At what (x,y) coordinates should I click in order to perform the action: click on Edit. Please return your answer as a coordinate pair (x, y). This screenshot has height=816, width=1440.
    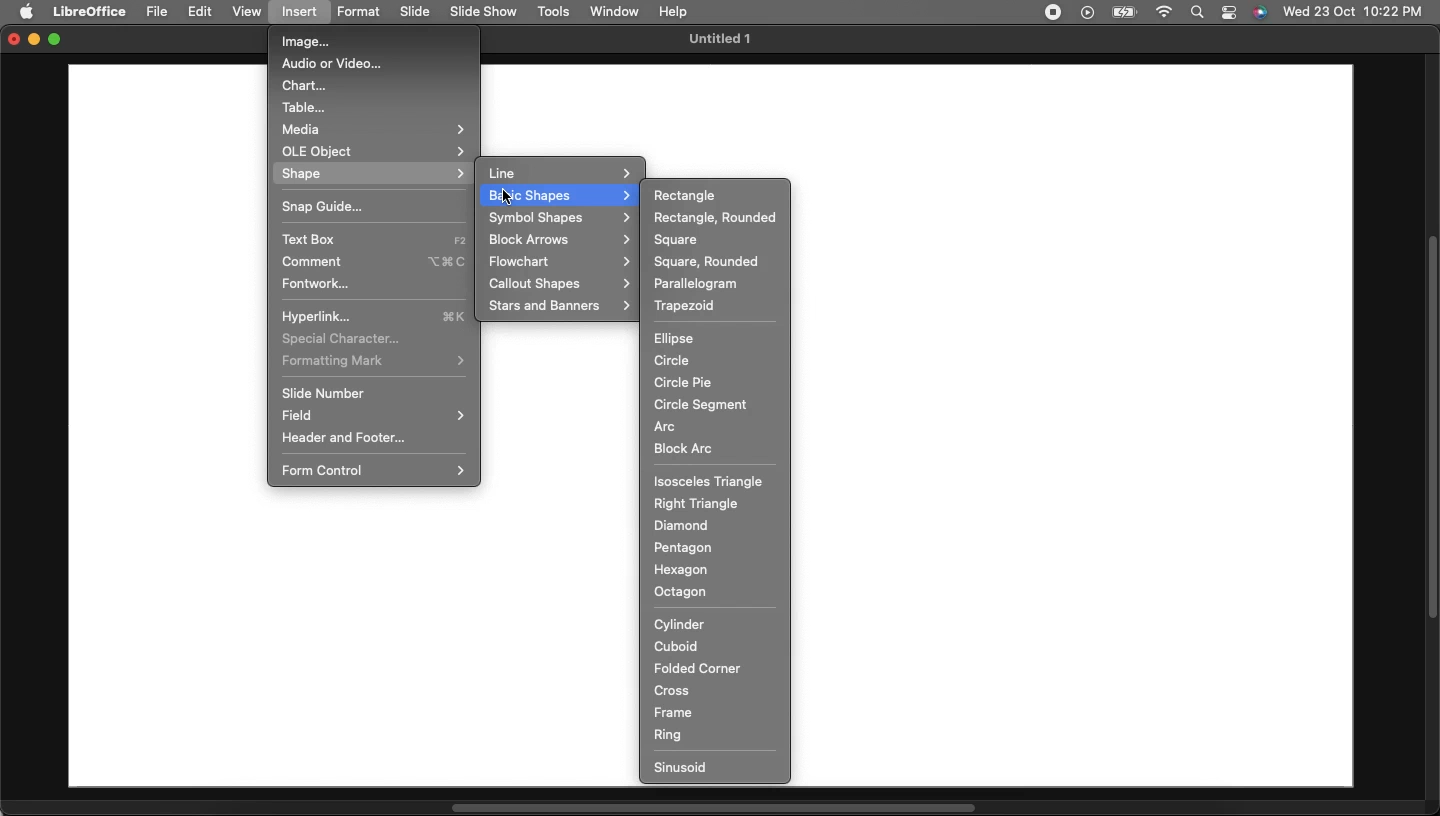
    Looking at the image, I should click on (202, 12).